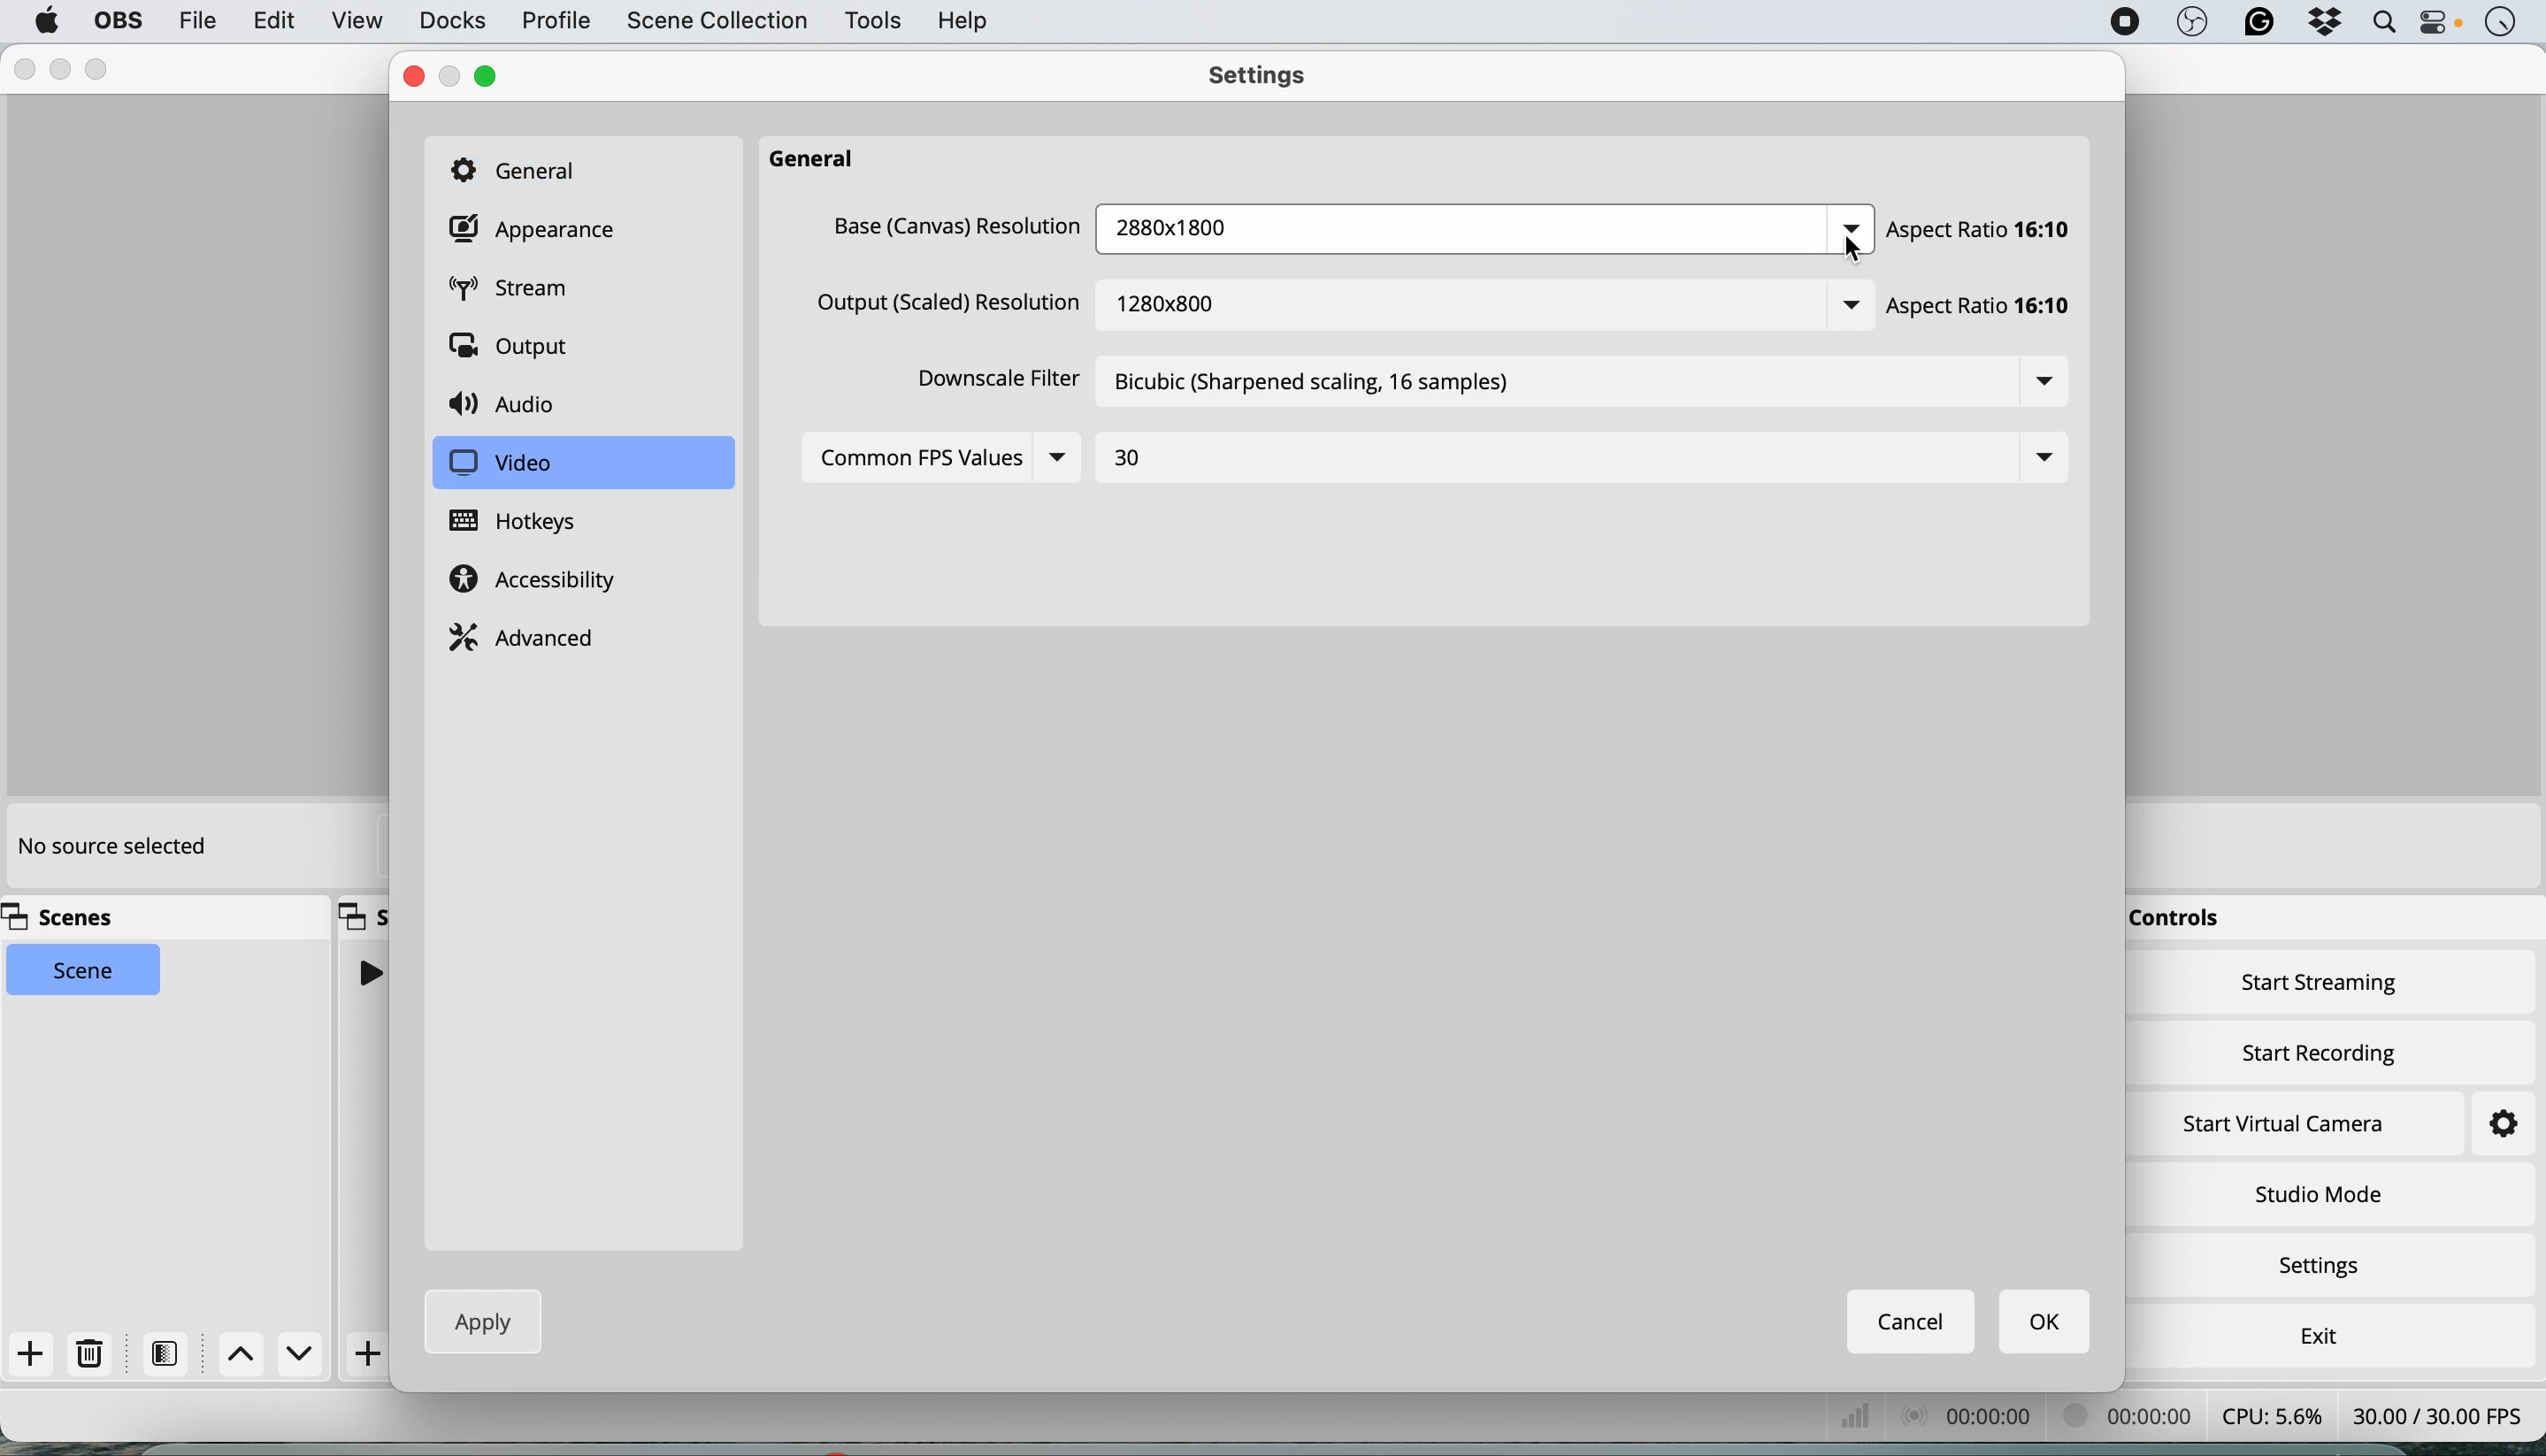 Image resolution: width=2546 pixels, height=1456 pixels. Describe the element at coordinates (1847, 308) in the screenshot. I see `lists` at that location.